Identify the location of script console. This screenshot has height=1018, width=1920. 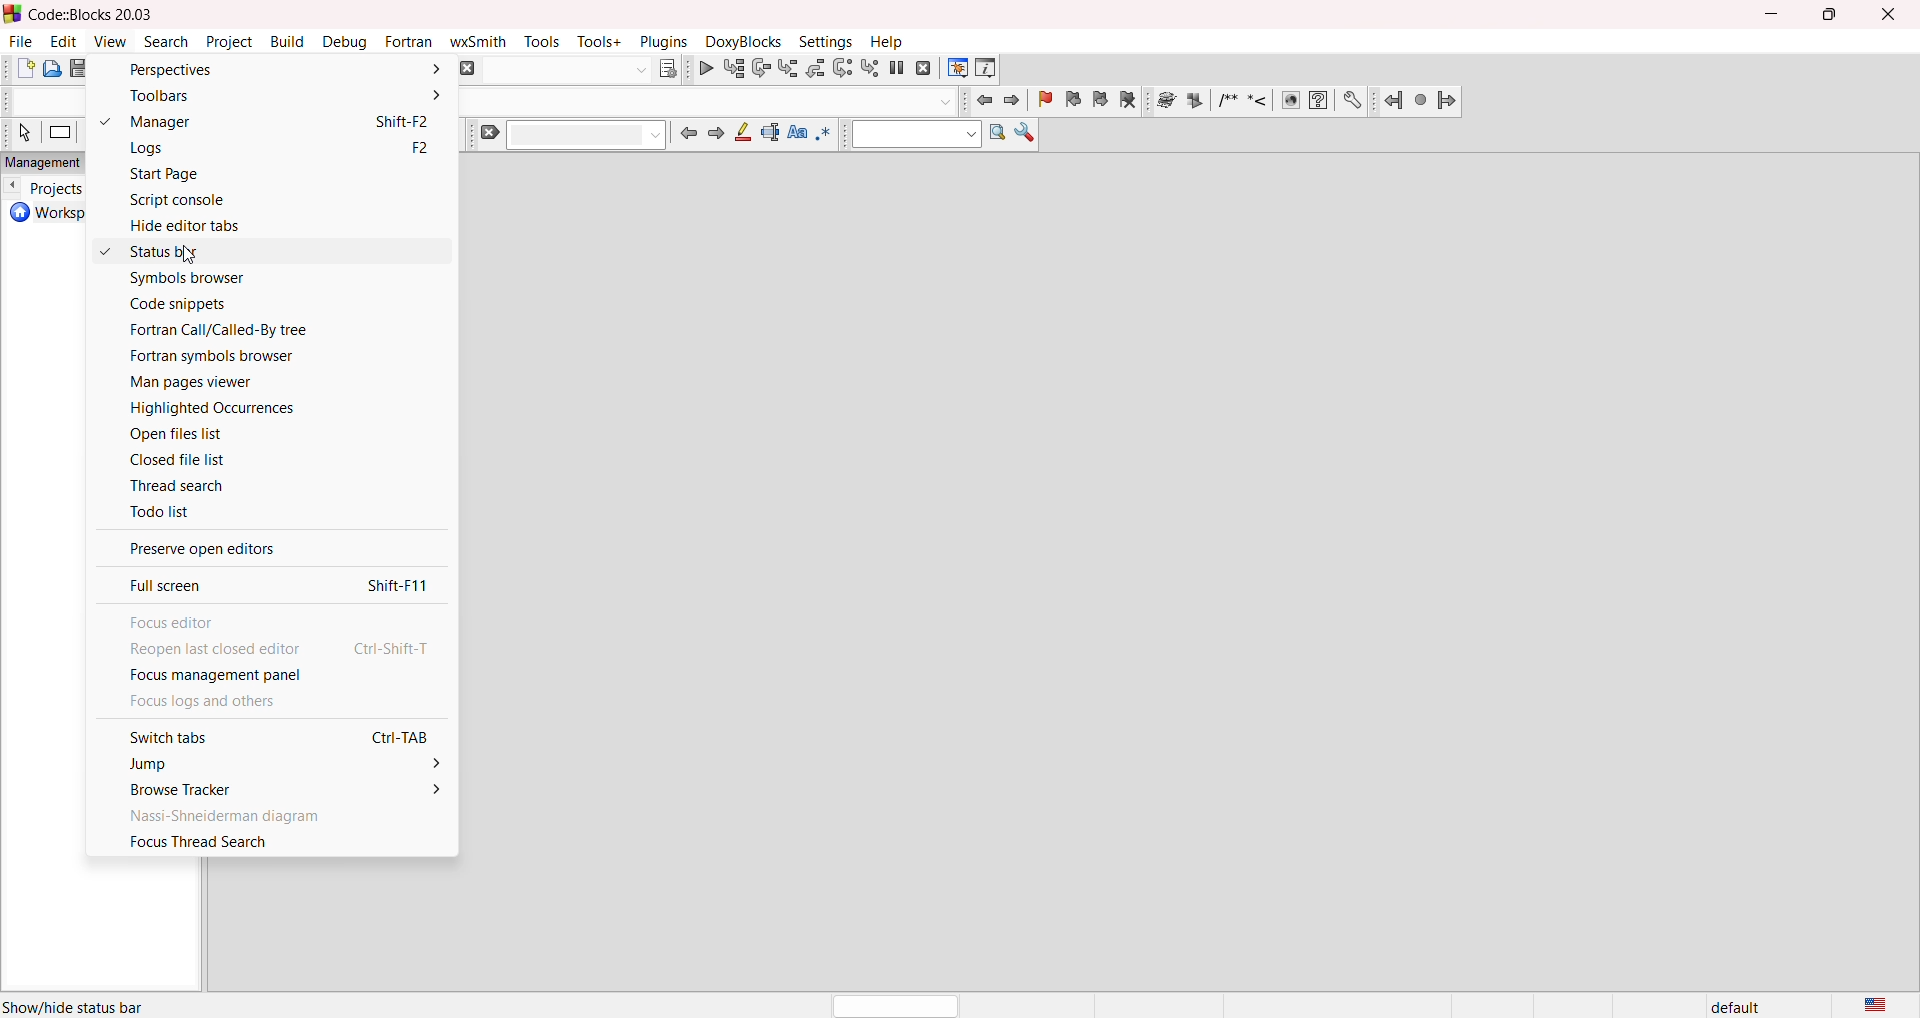
(270, 198).